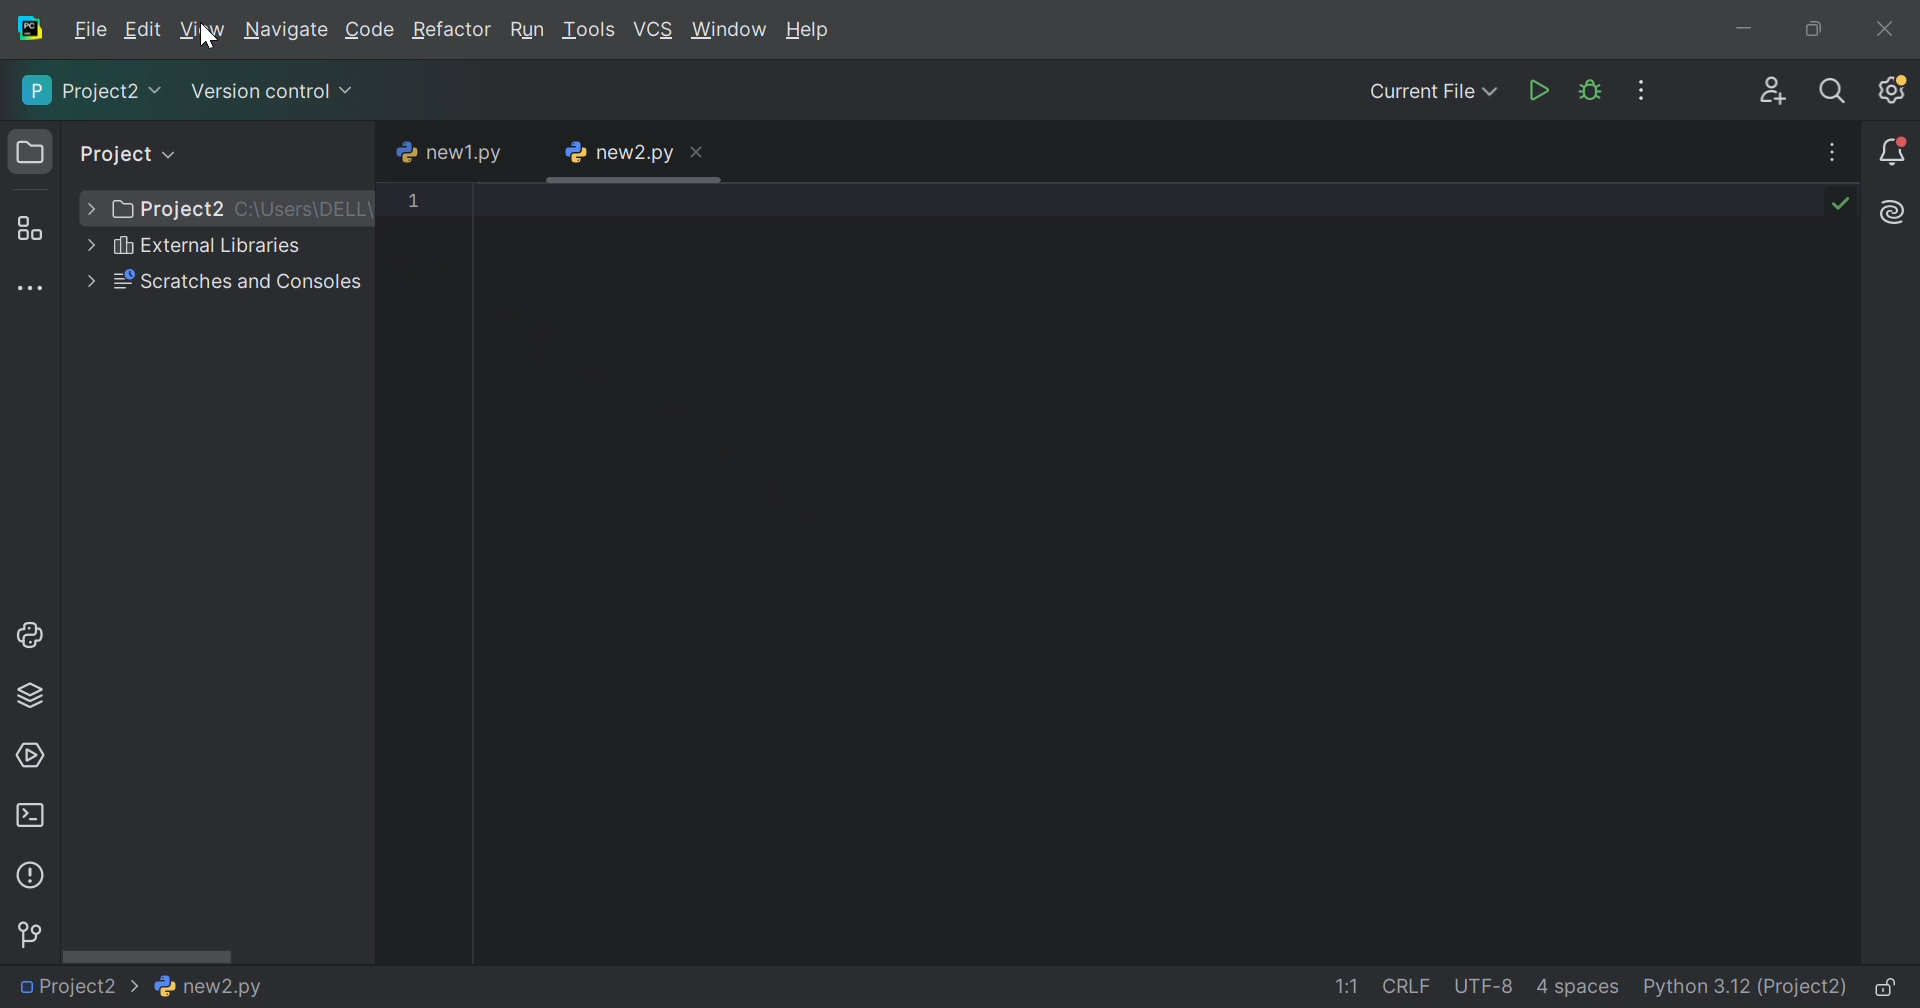  I want to click on No problems found, so click(1842, 202).